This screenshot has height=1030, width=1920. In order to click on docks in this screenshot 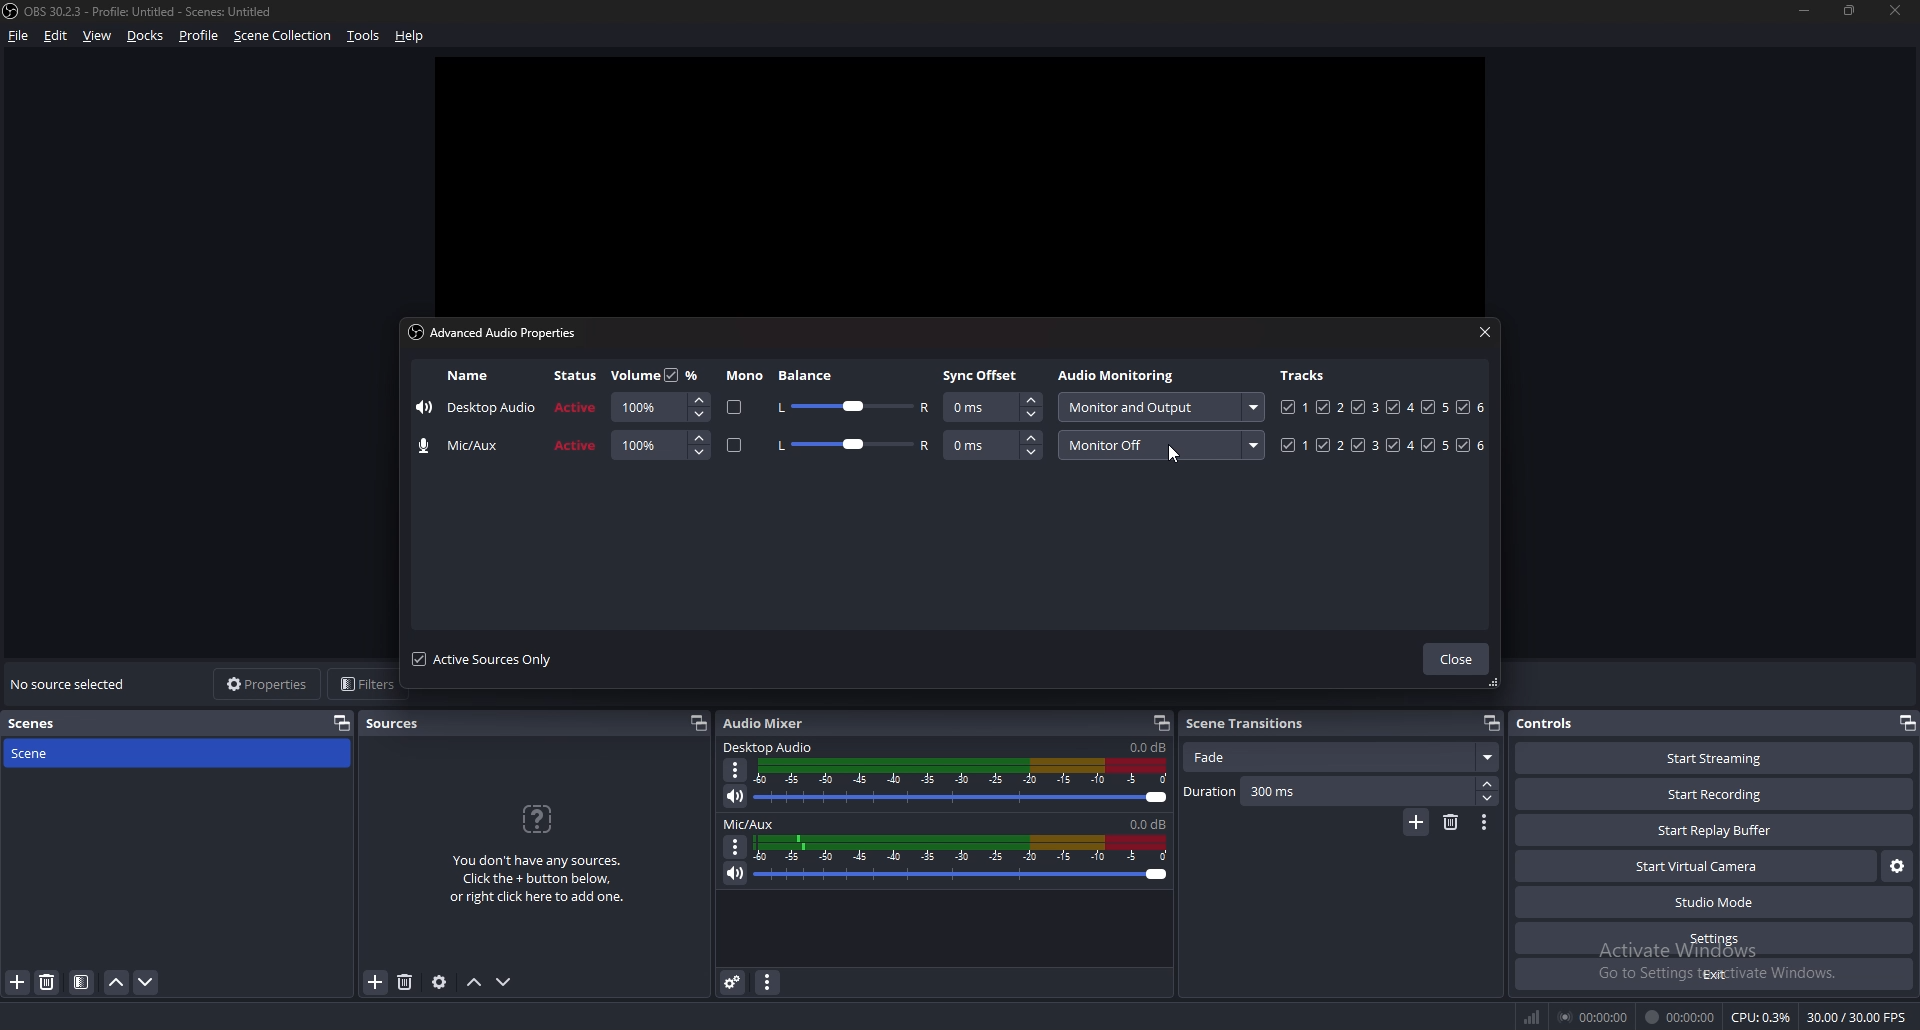, I will do `click(146, 35)`.